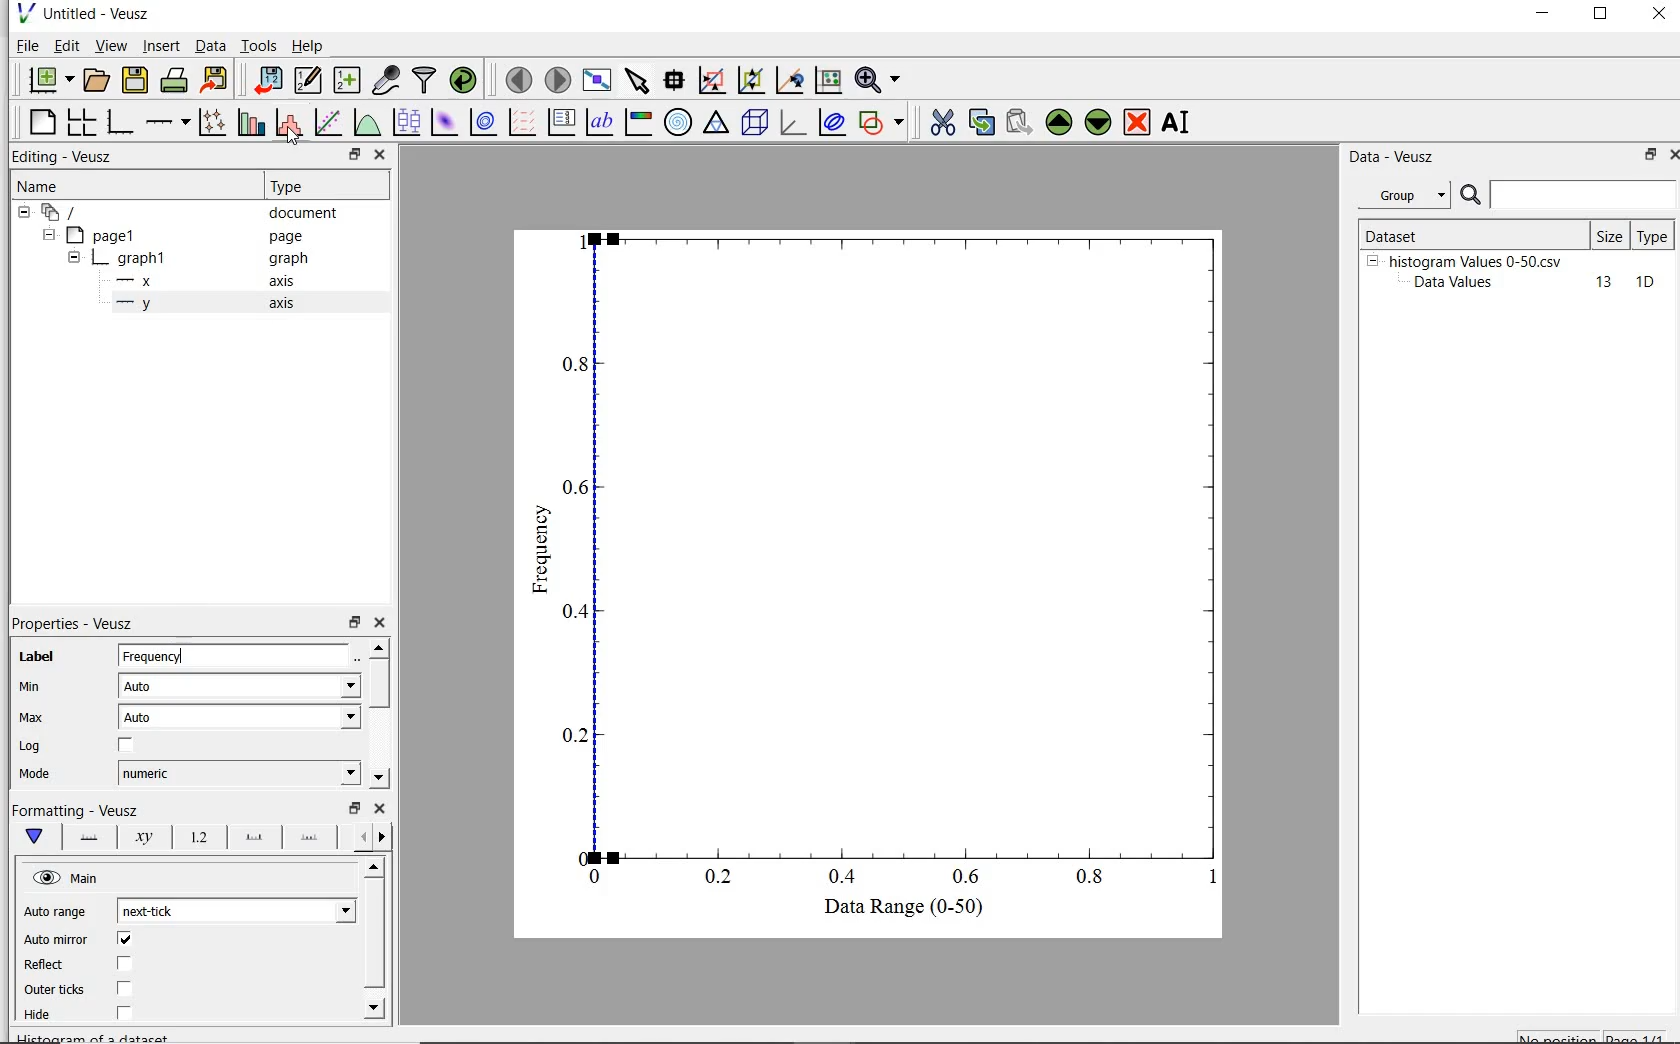  Describe the element at coordinates (1098, 125) in the screenshot. I see `move down the selected widget` at that location.